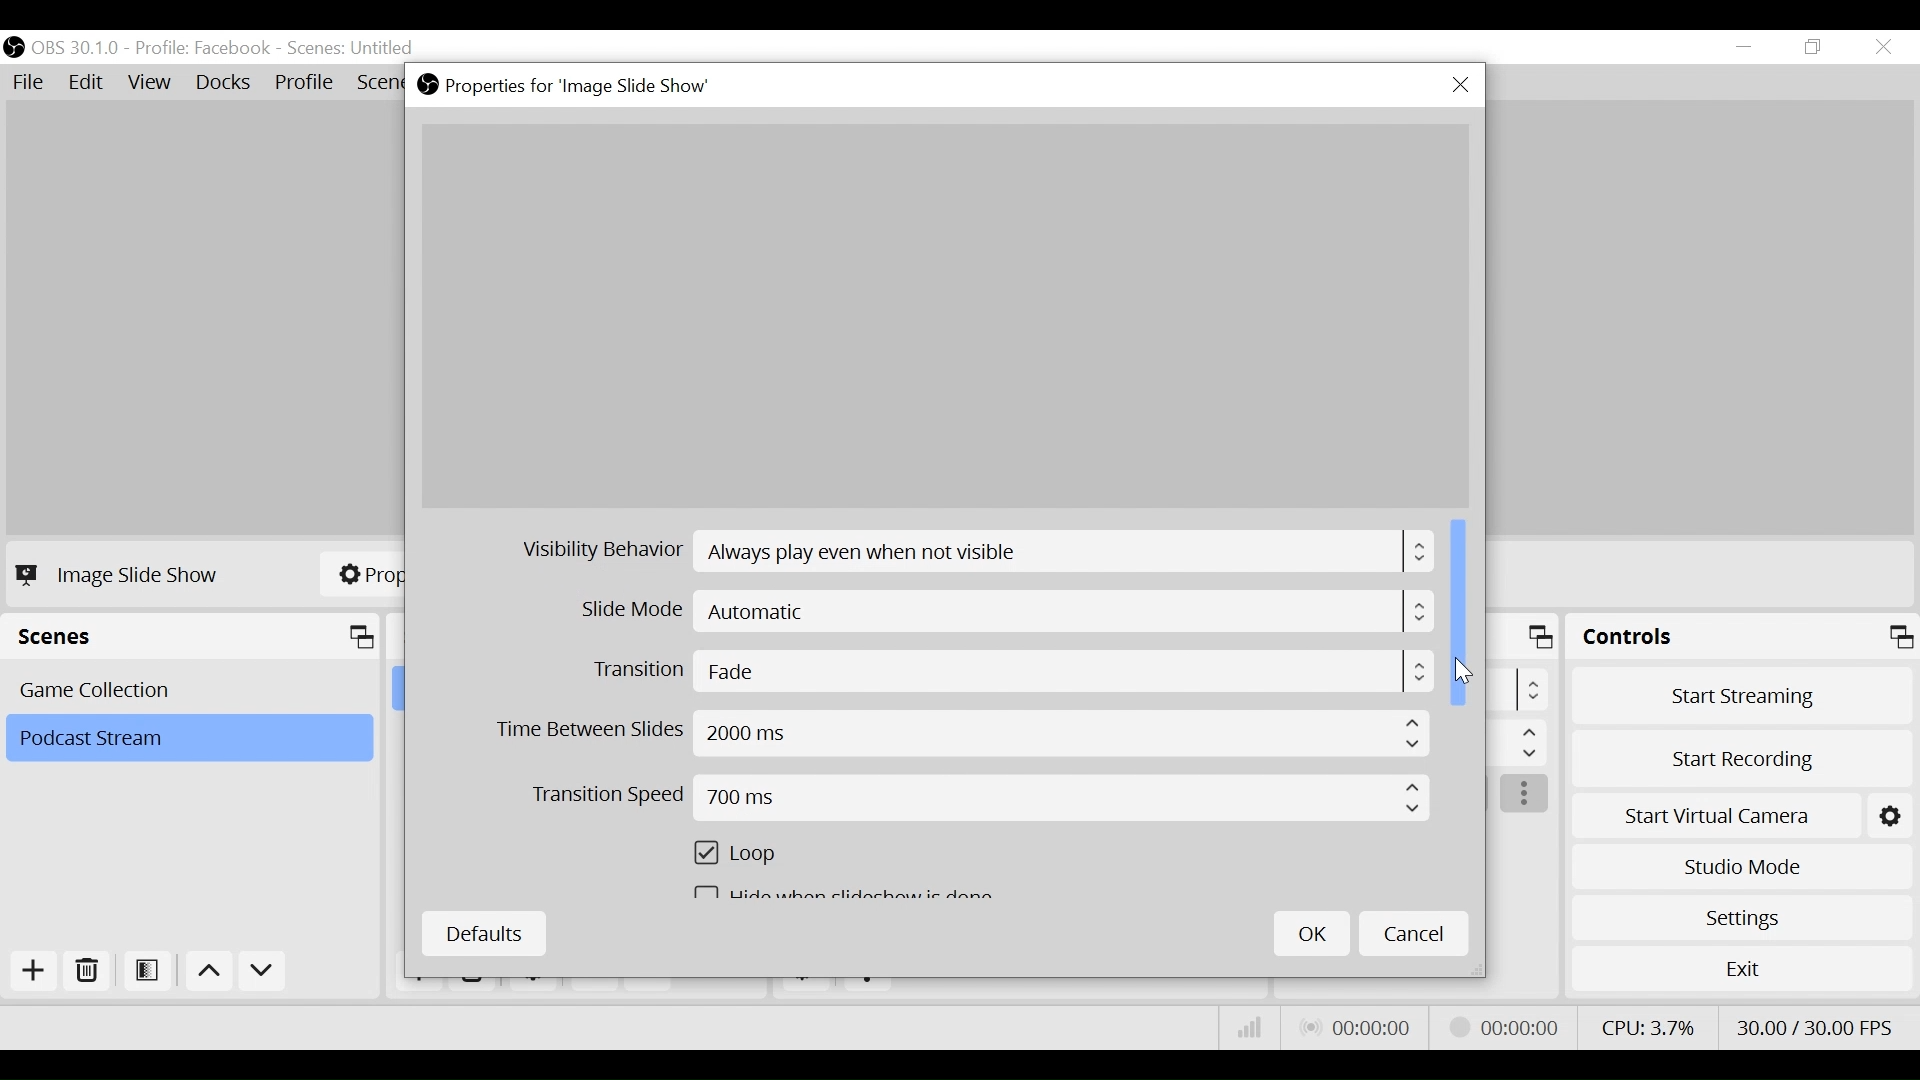 This screenshot has width=1920, height=1080. I want to click on Exit, so click(1742, 973).